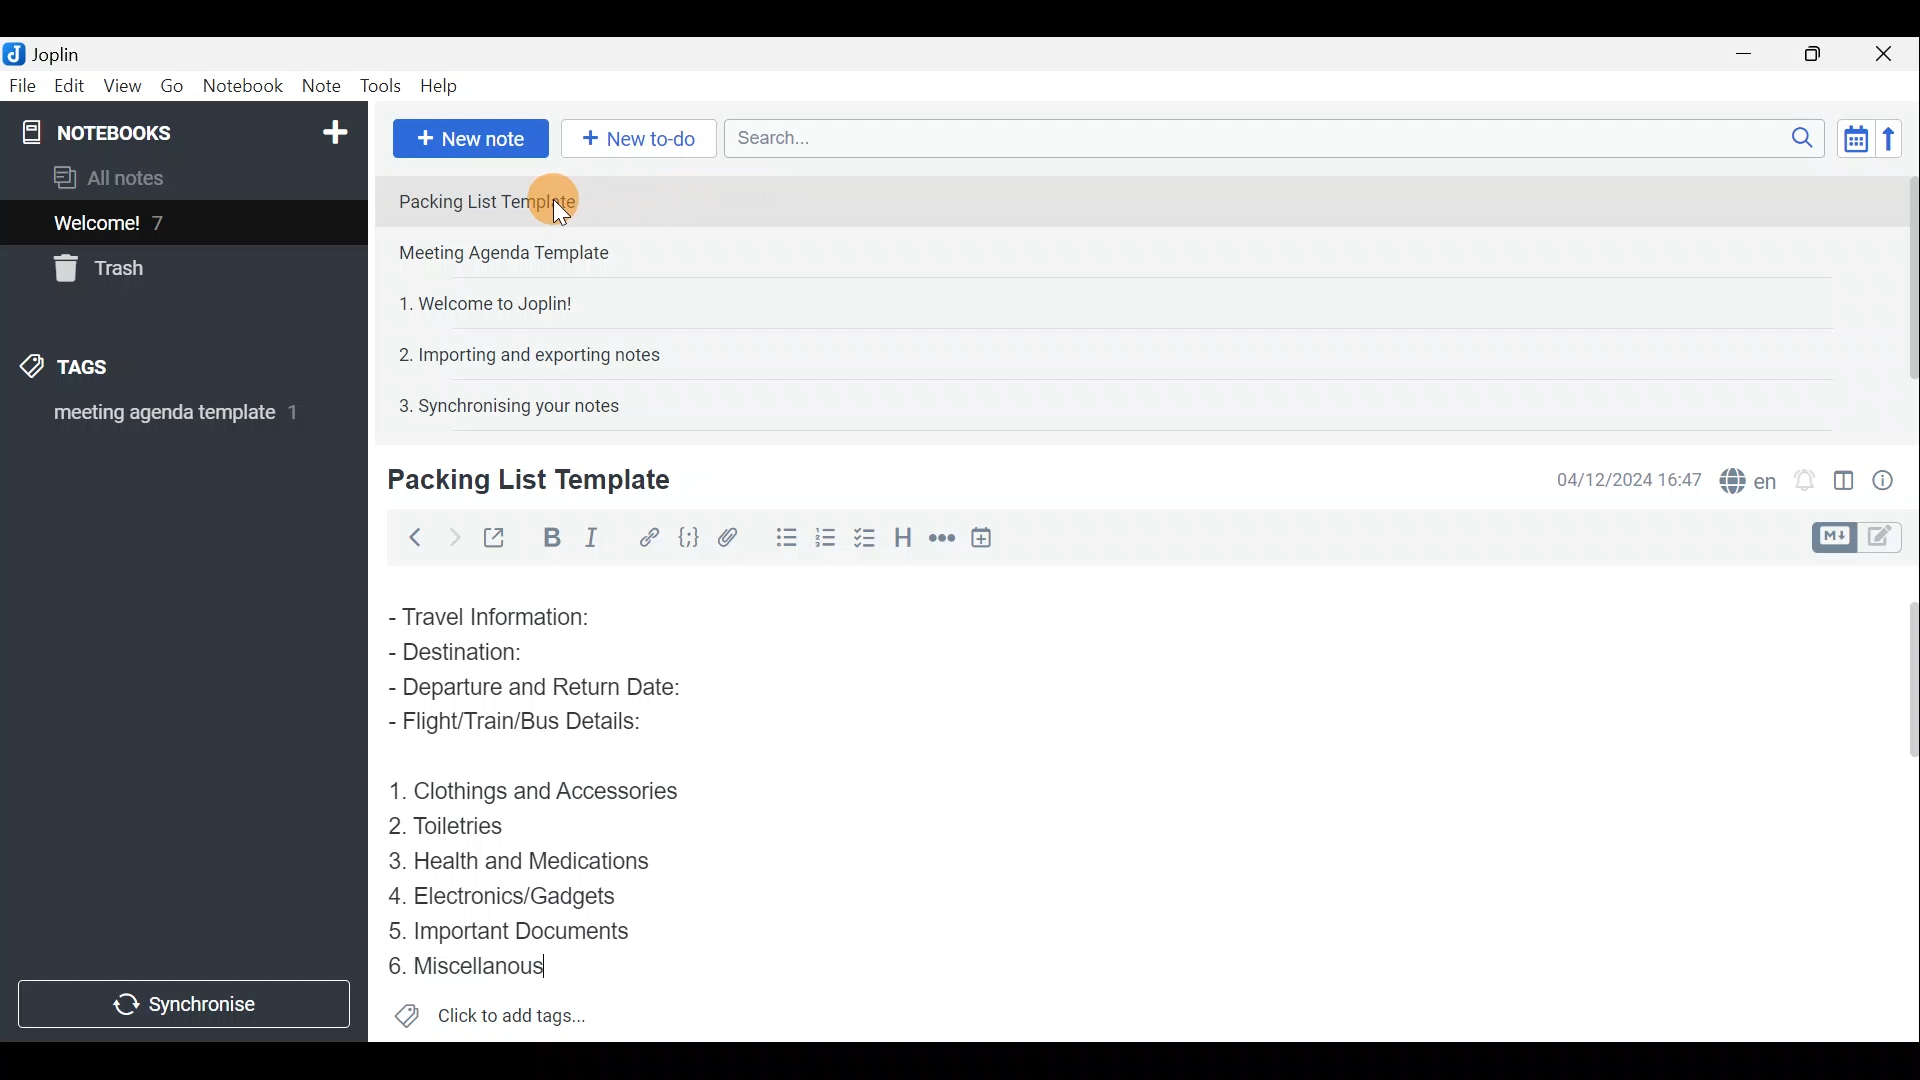 This screenshot has width=1920, height=1080. Describe the element at coordinates (411, 537) in the screenshot. I see `Back` at that location.